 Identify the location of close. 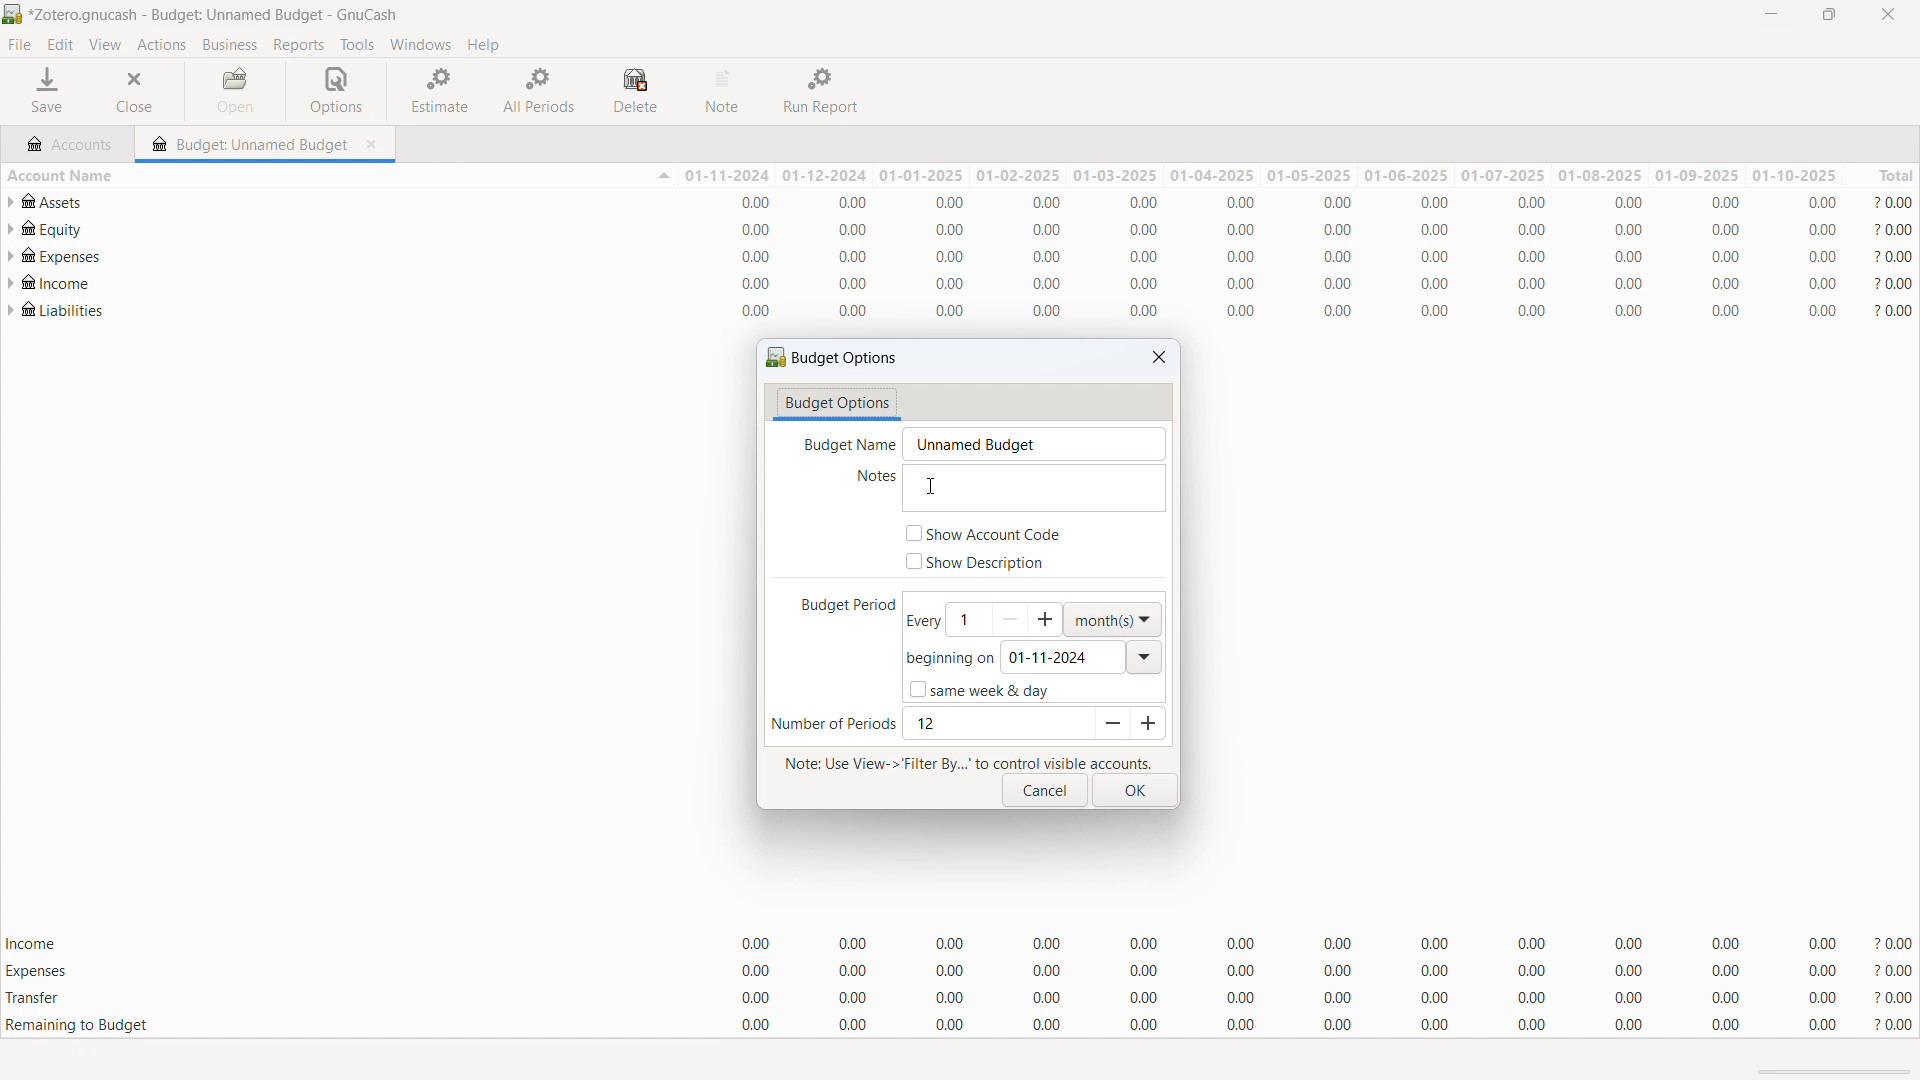
(1887, 14).